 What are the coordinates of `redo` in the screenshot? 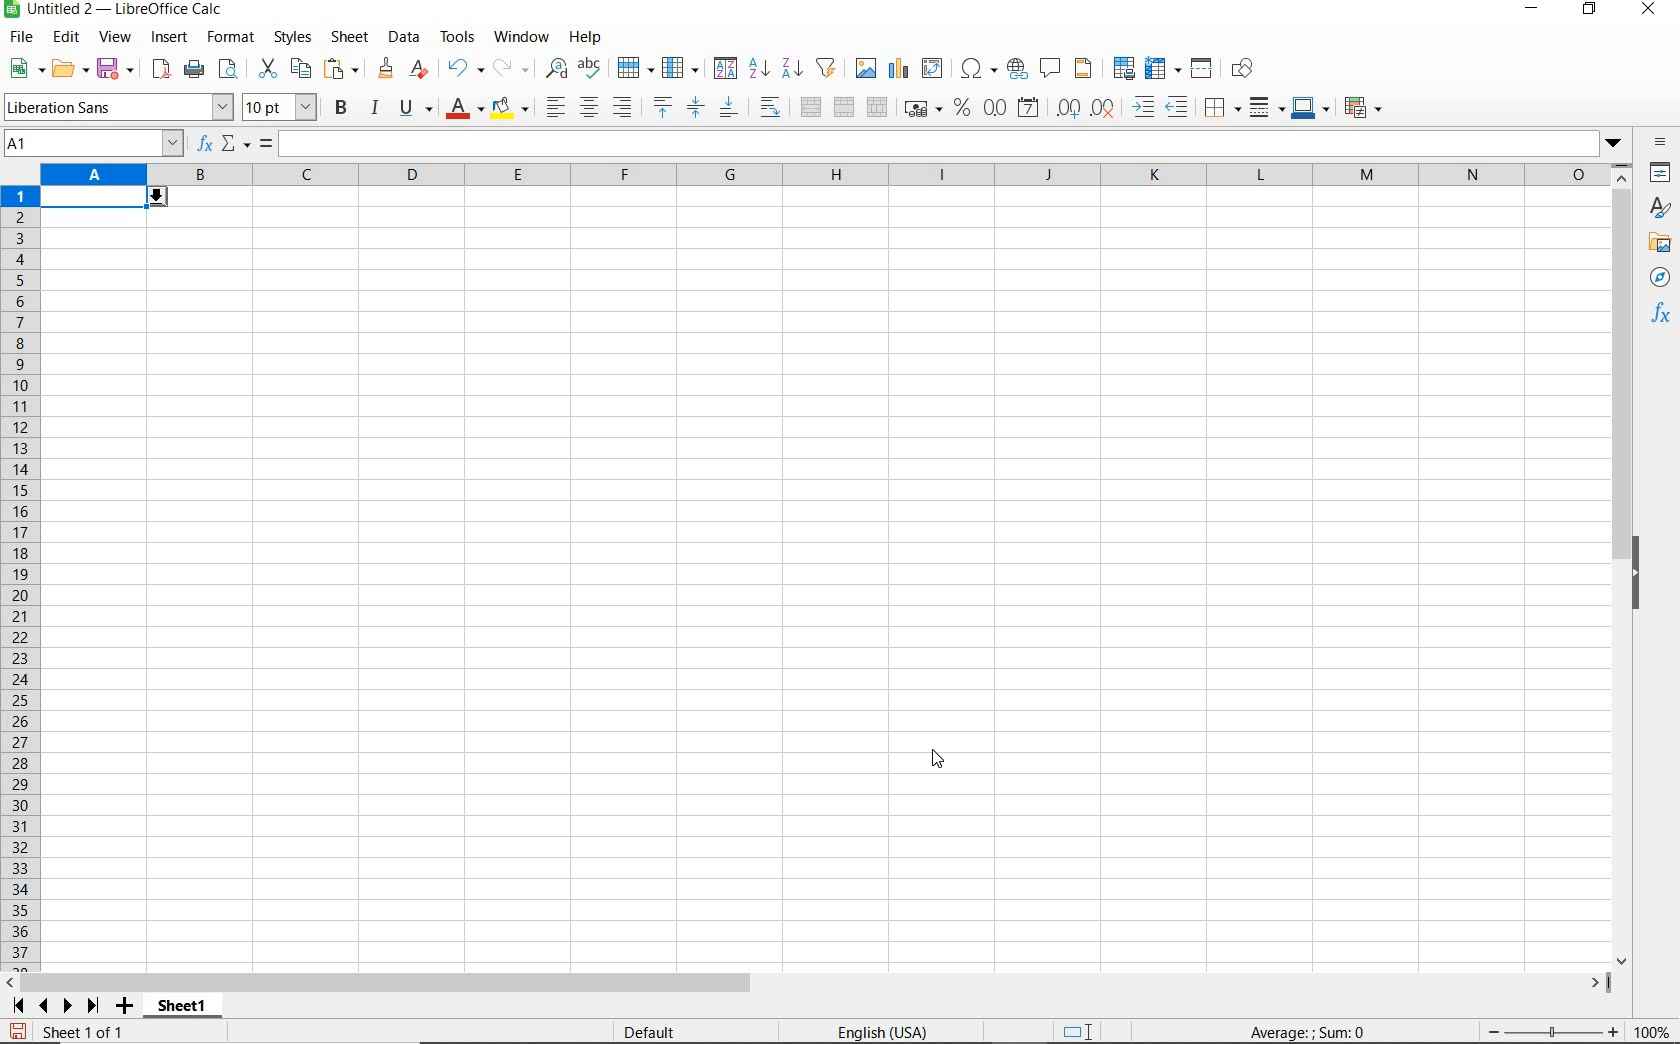 It's located at (510, 69).